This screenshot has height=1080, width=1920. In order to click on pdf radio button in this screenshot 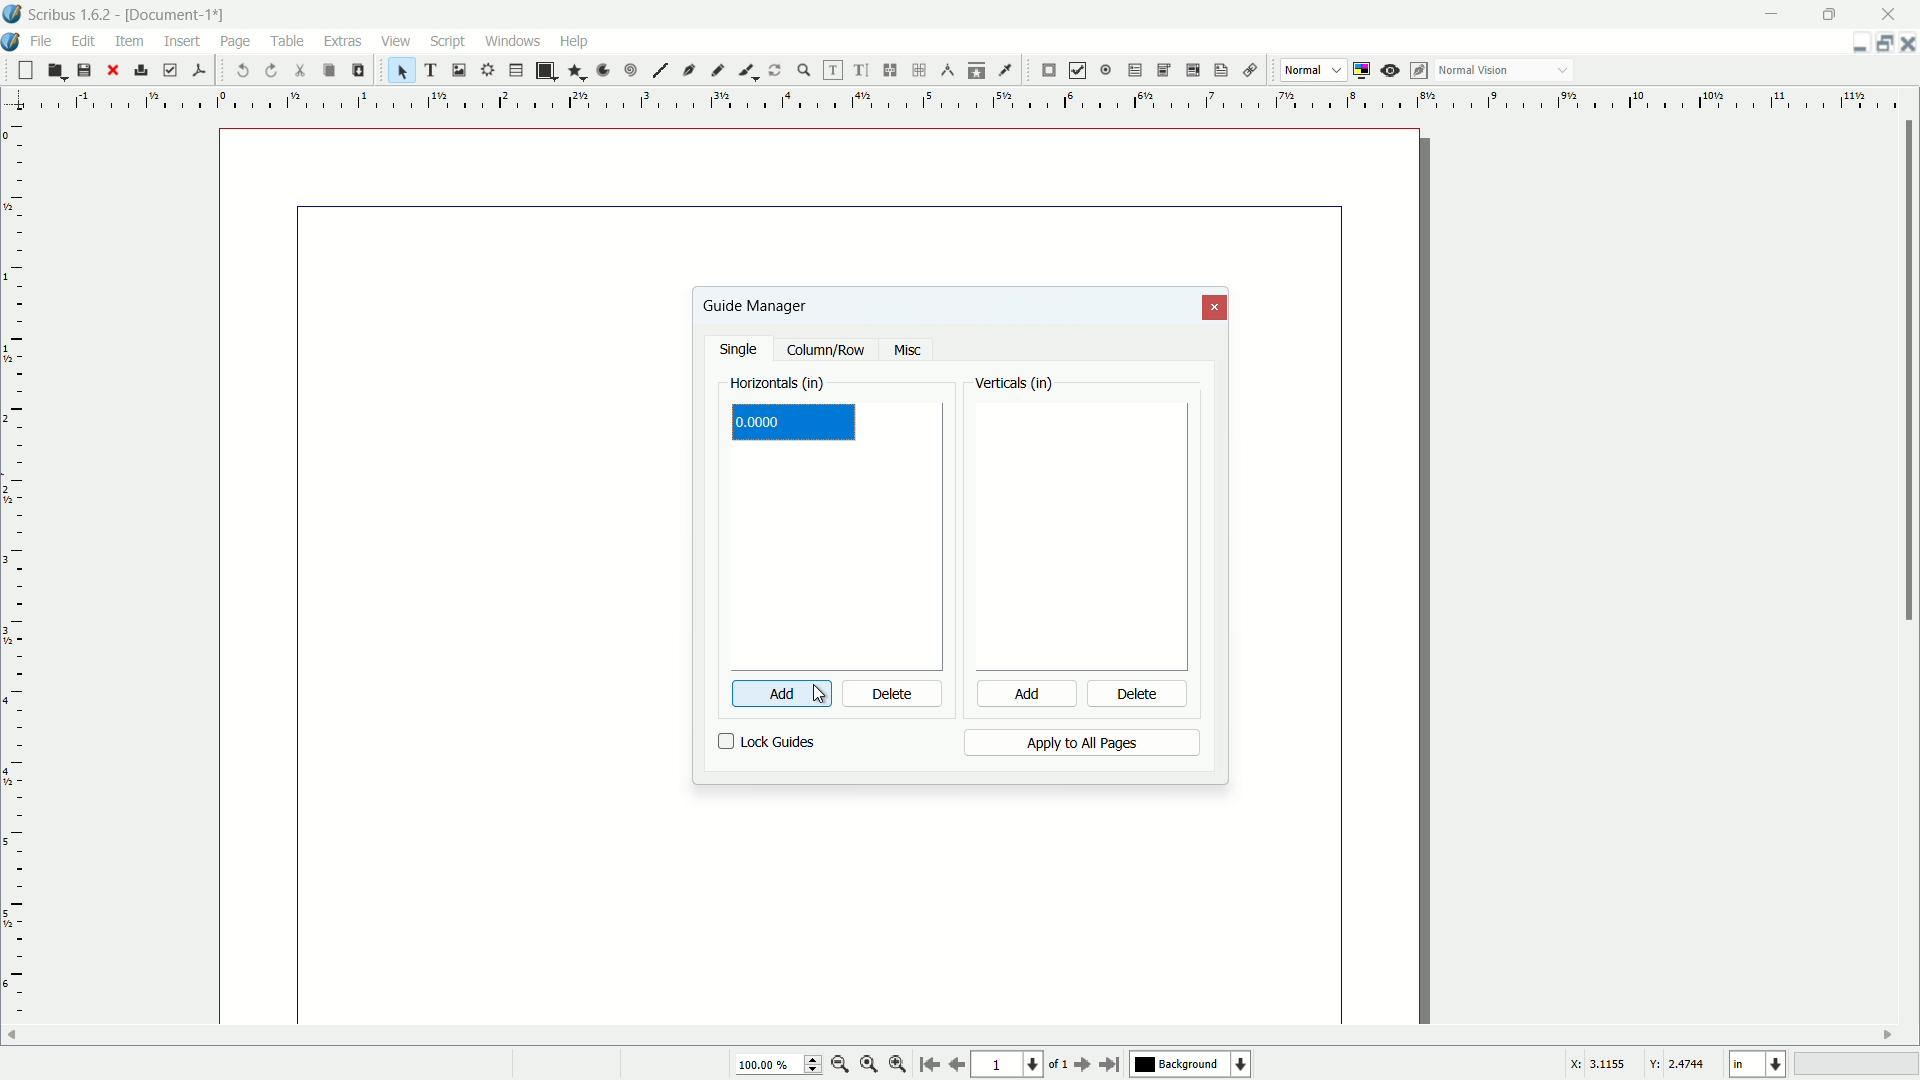, I will do `click(1104, 71)`.